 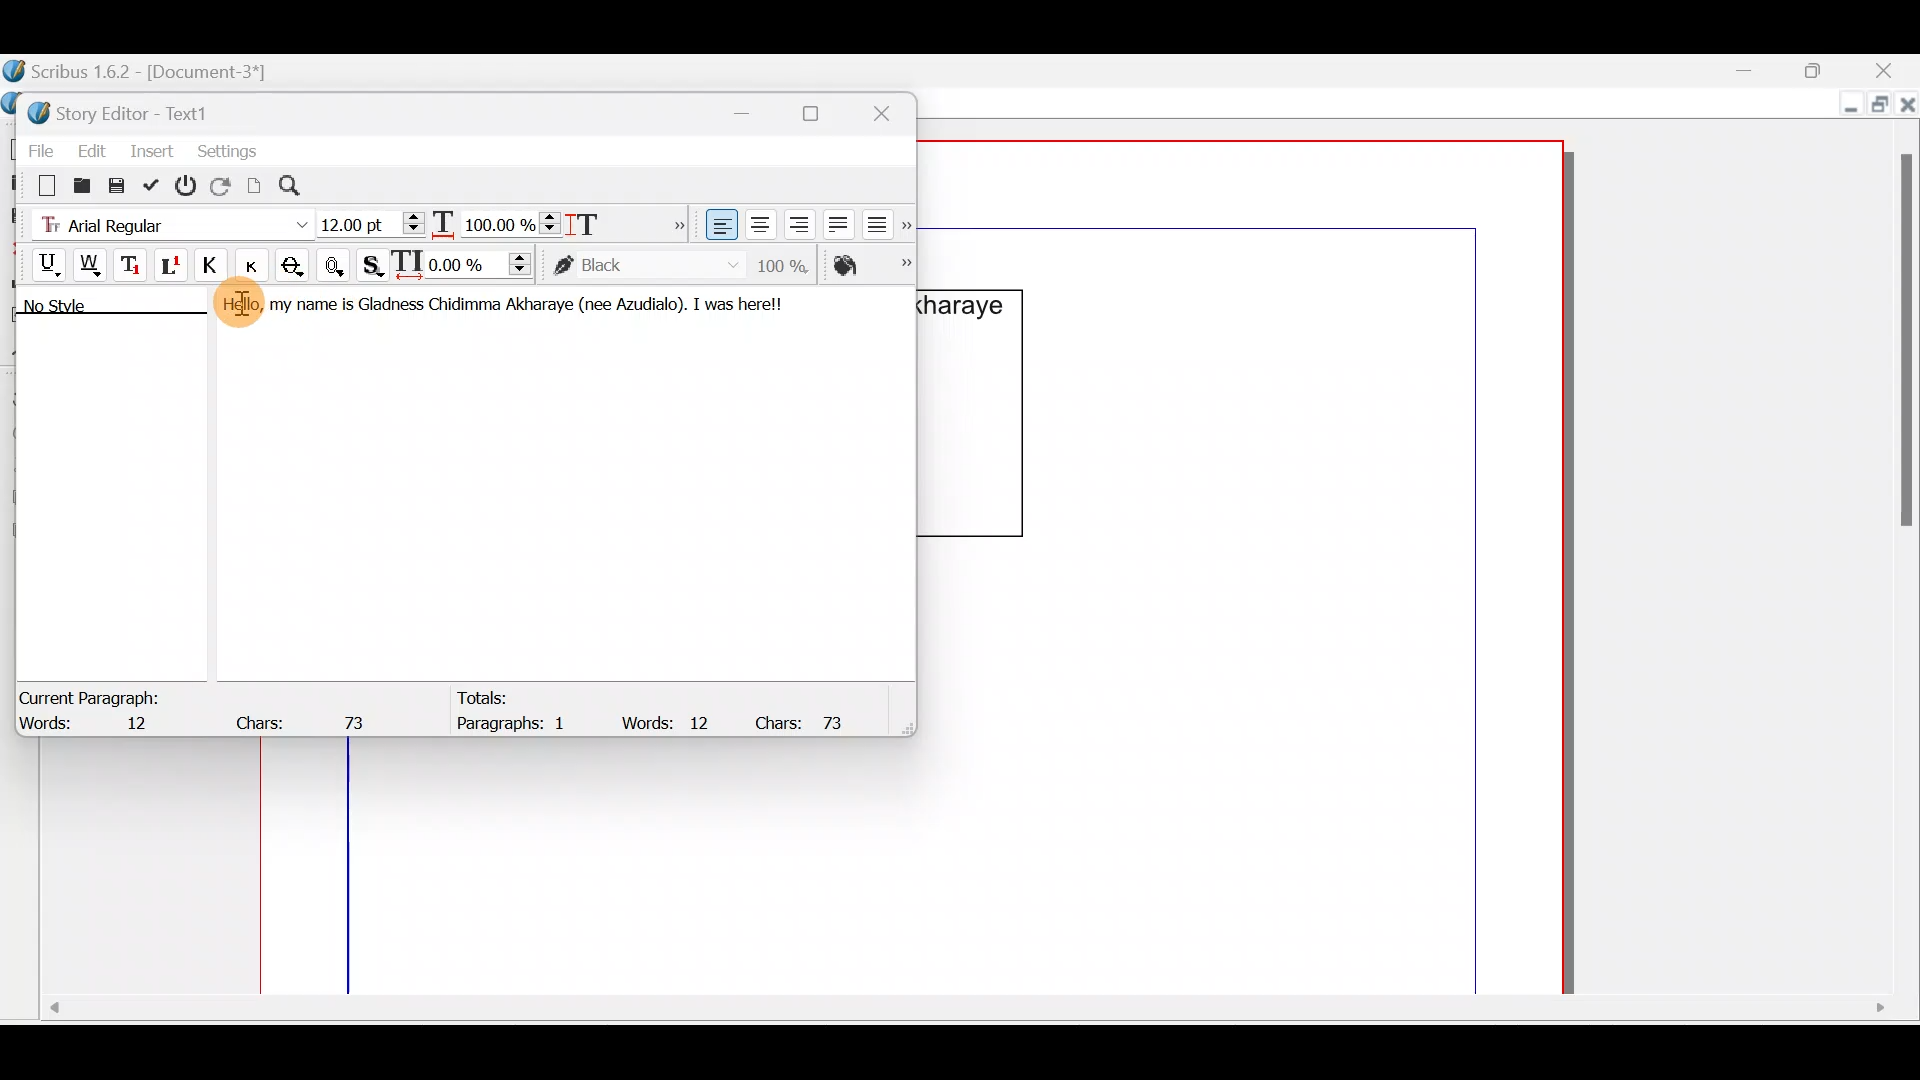 I want to click on Load from file, so click(x=80, y=184).